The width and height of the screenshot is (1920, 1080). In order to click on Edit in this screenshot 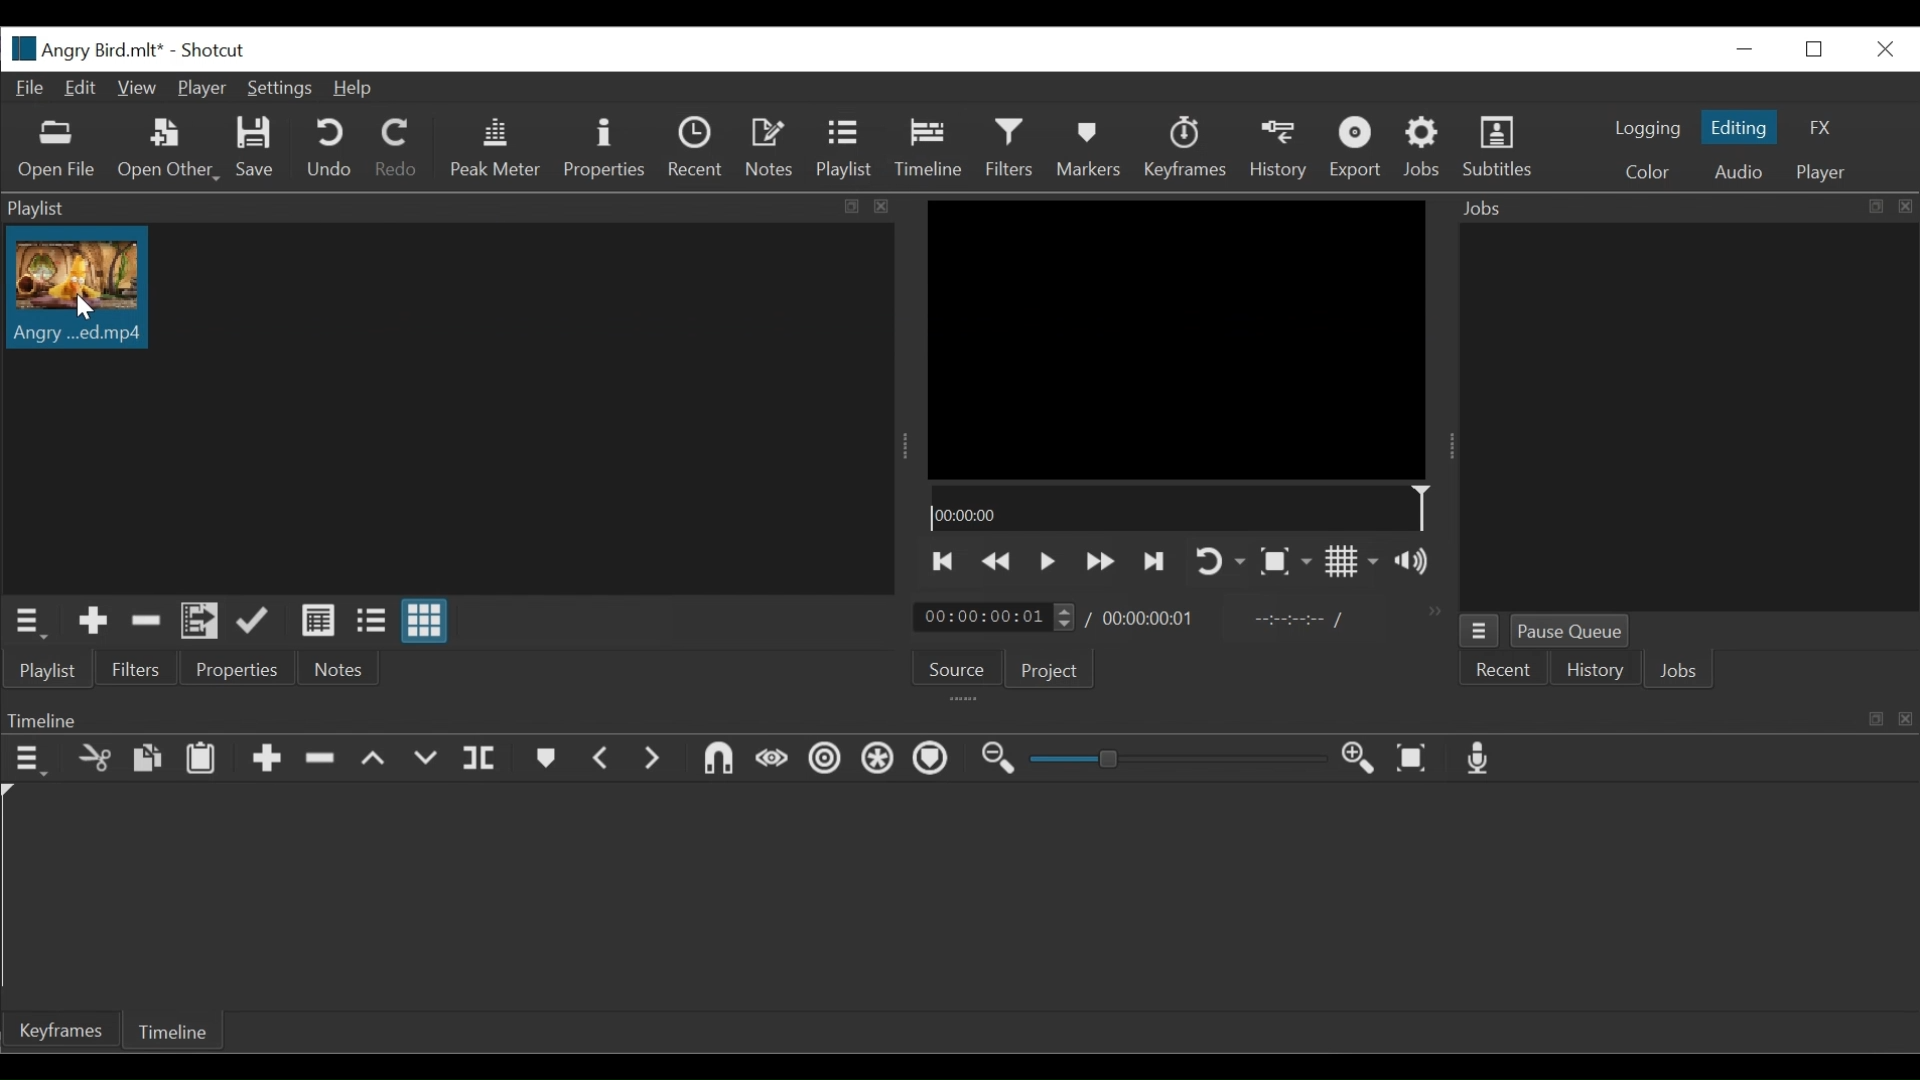, I will do `click(83, 88)`.